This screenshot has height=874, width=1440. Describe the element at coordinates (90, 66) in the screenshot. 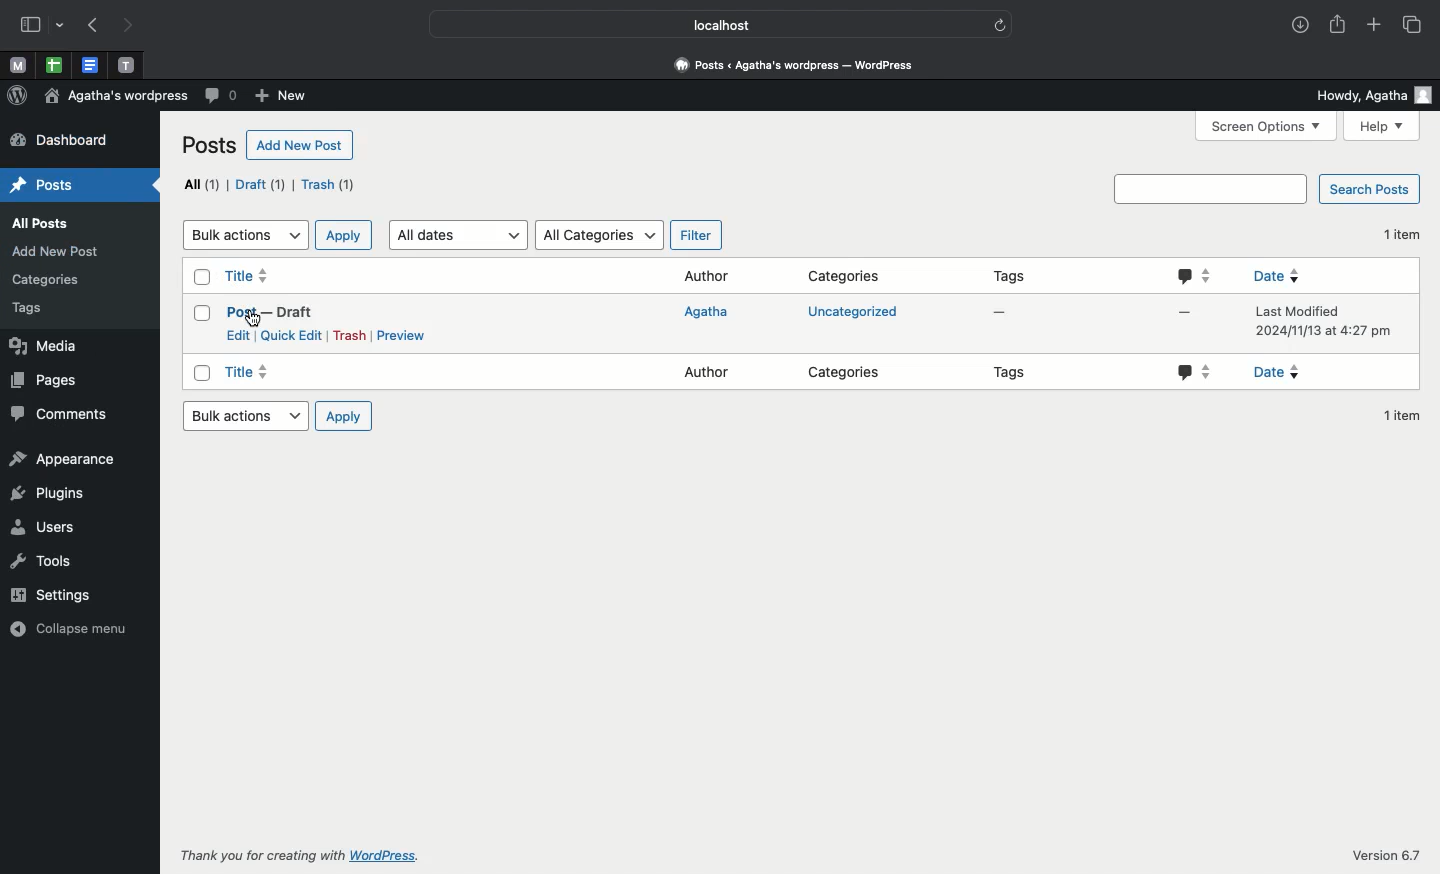

I see `Document` at that location.